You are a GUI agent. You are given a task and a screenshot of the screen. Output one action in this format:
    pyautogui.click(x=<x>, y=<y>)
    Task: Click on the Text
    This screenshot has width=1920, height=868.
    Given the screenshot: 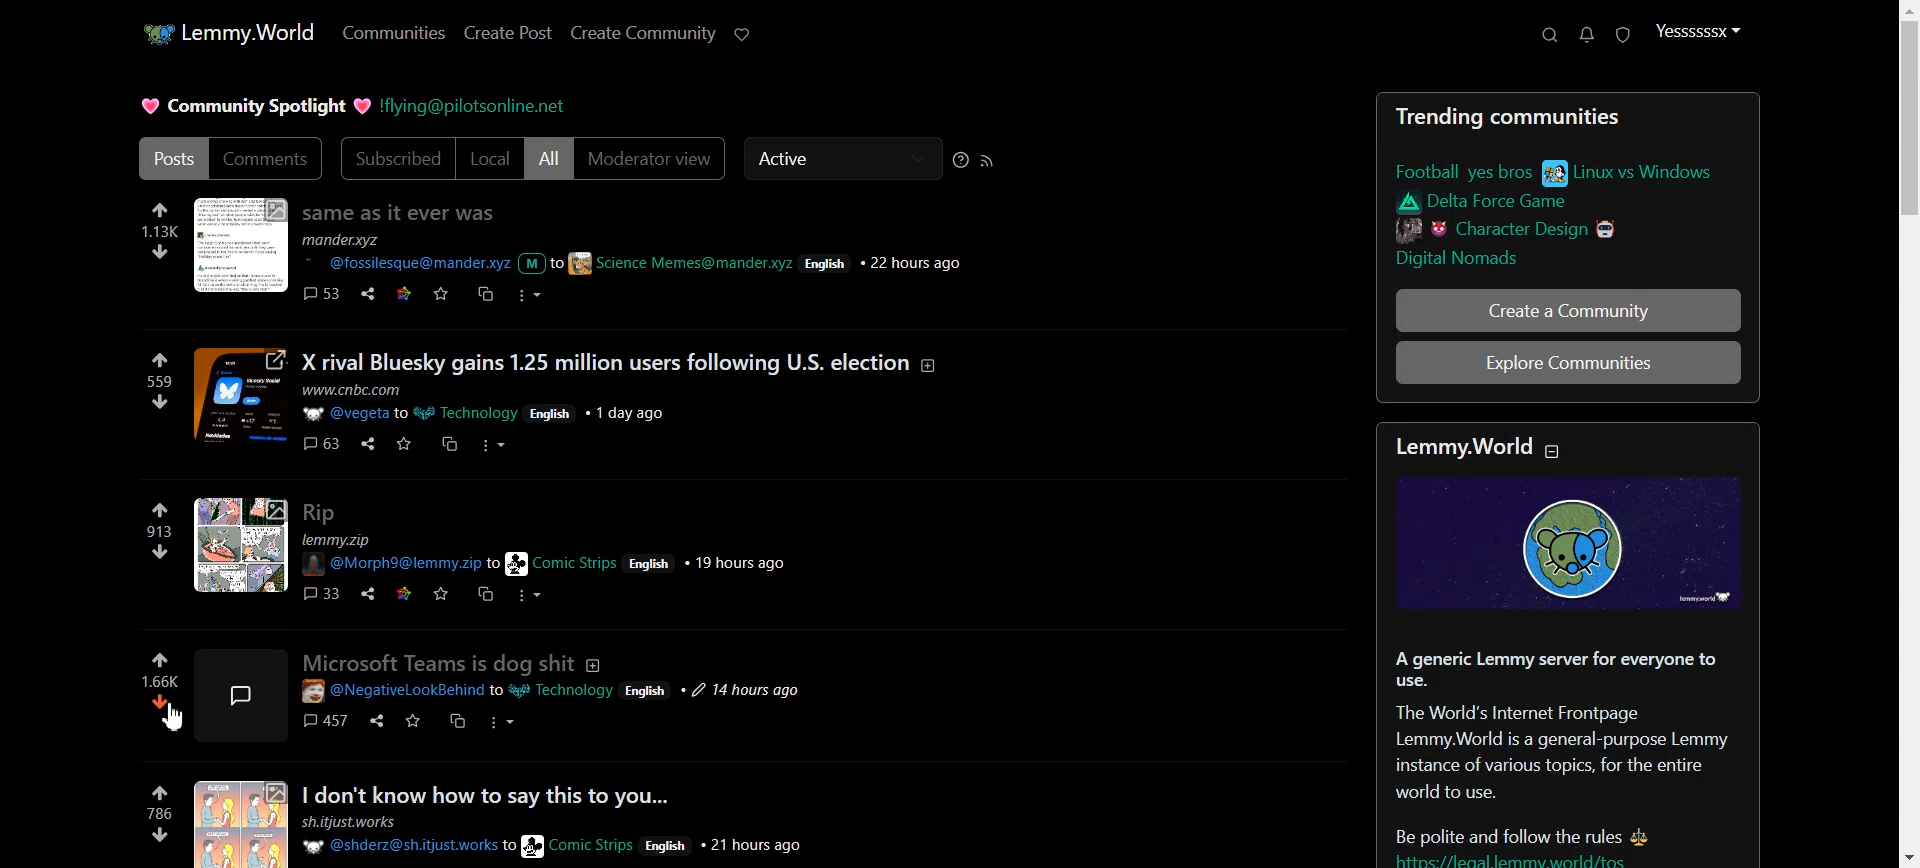 What is the action you would take?
    pyautogui.click(x=1569, y=117)
    